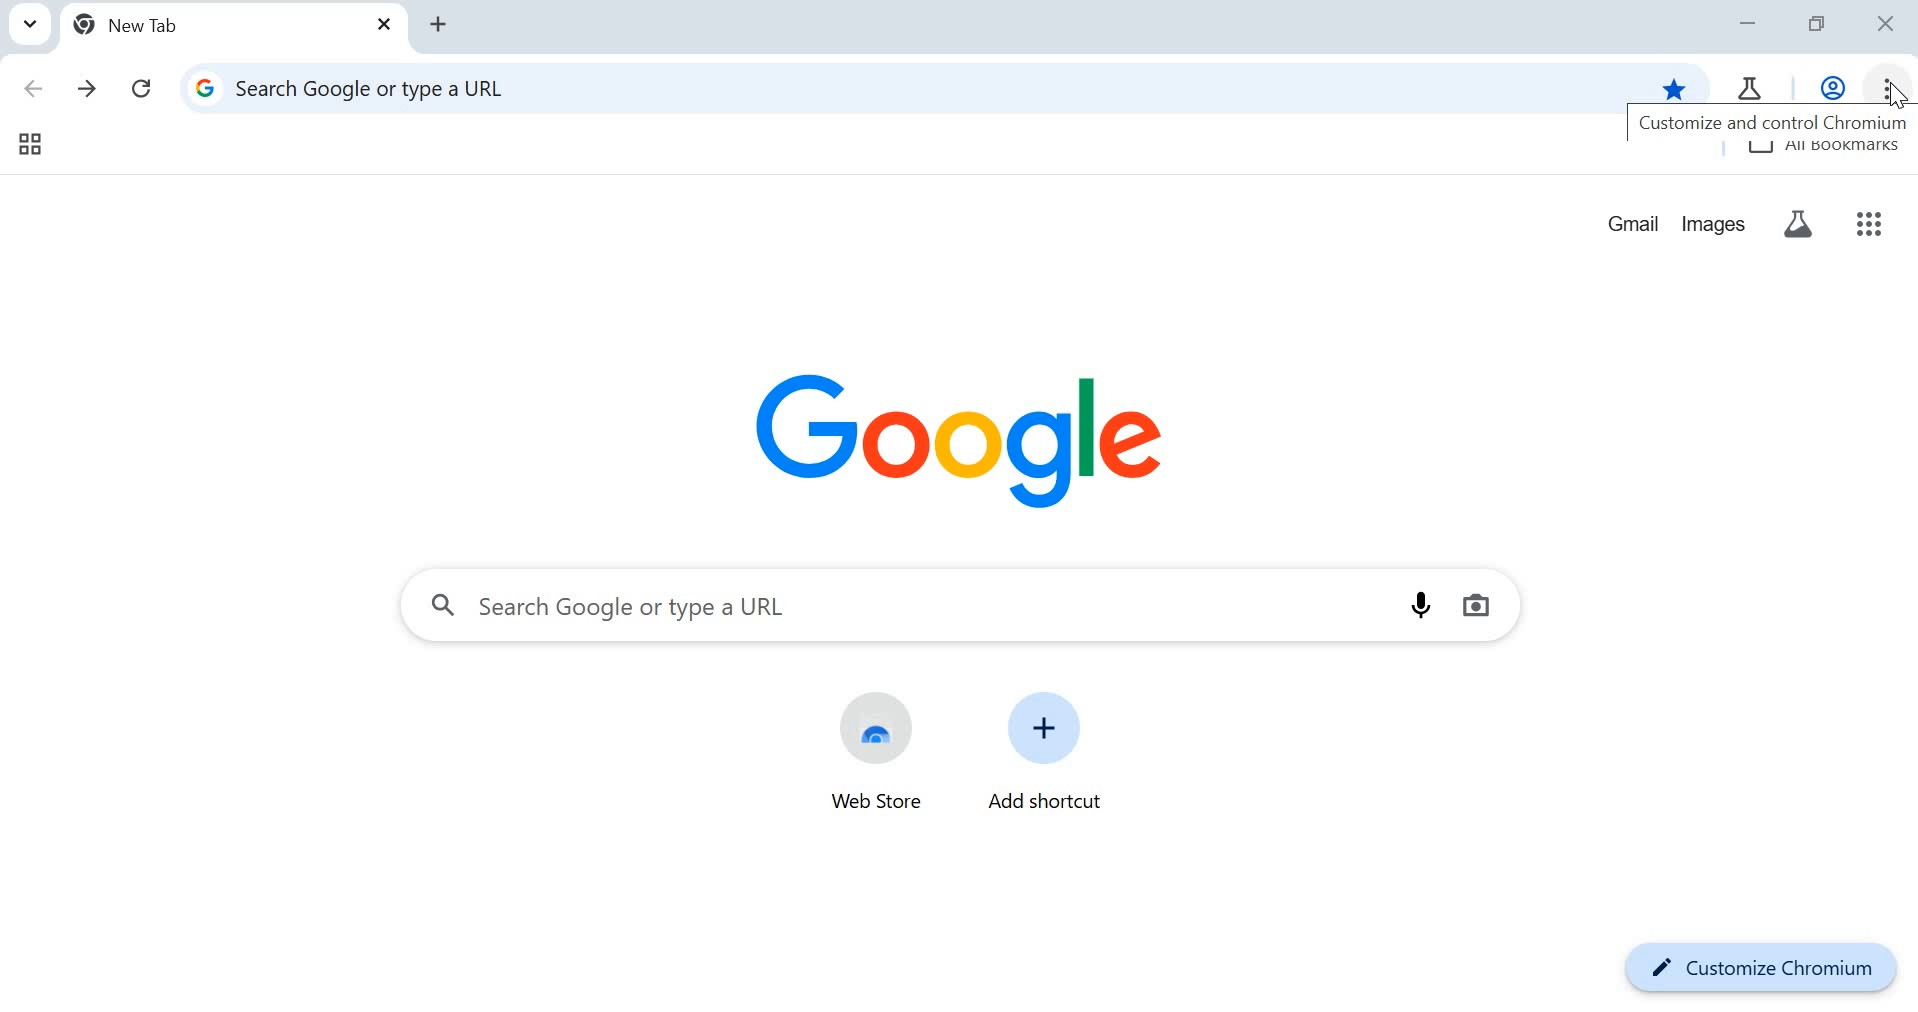 The image size is (1918, 1012). What do you see at coordinates (1750, 24) in the screenshot?
I see `minimize` at bounding box center [1750, 24].